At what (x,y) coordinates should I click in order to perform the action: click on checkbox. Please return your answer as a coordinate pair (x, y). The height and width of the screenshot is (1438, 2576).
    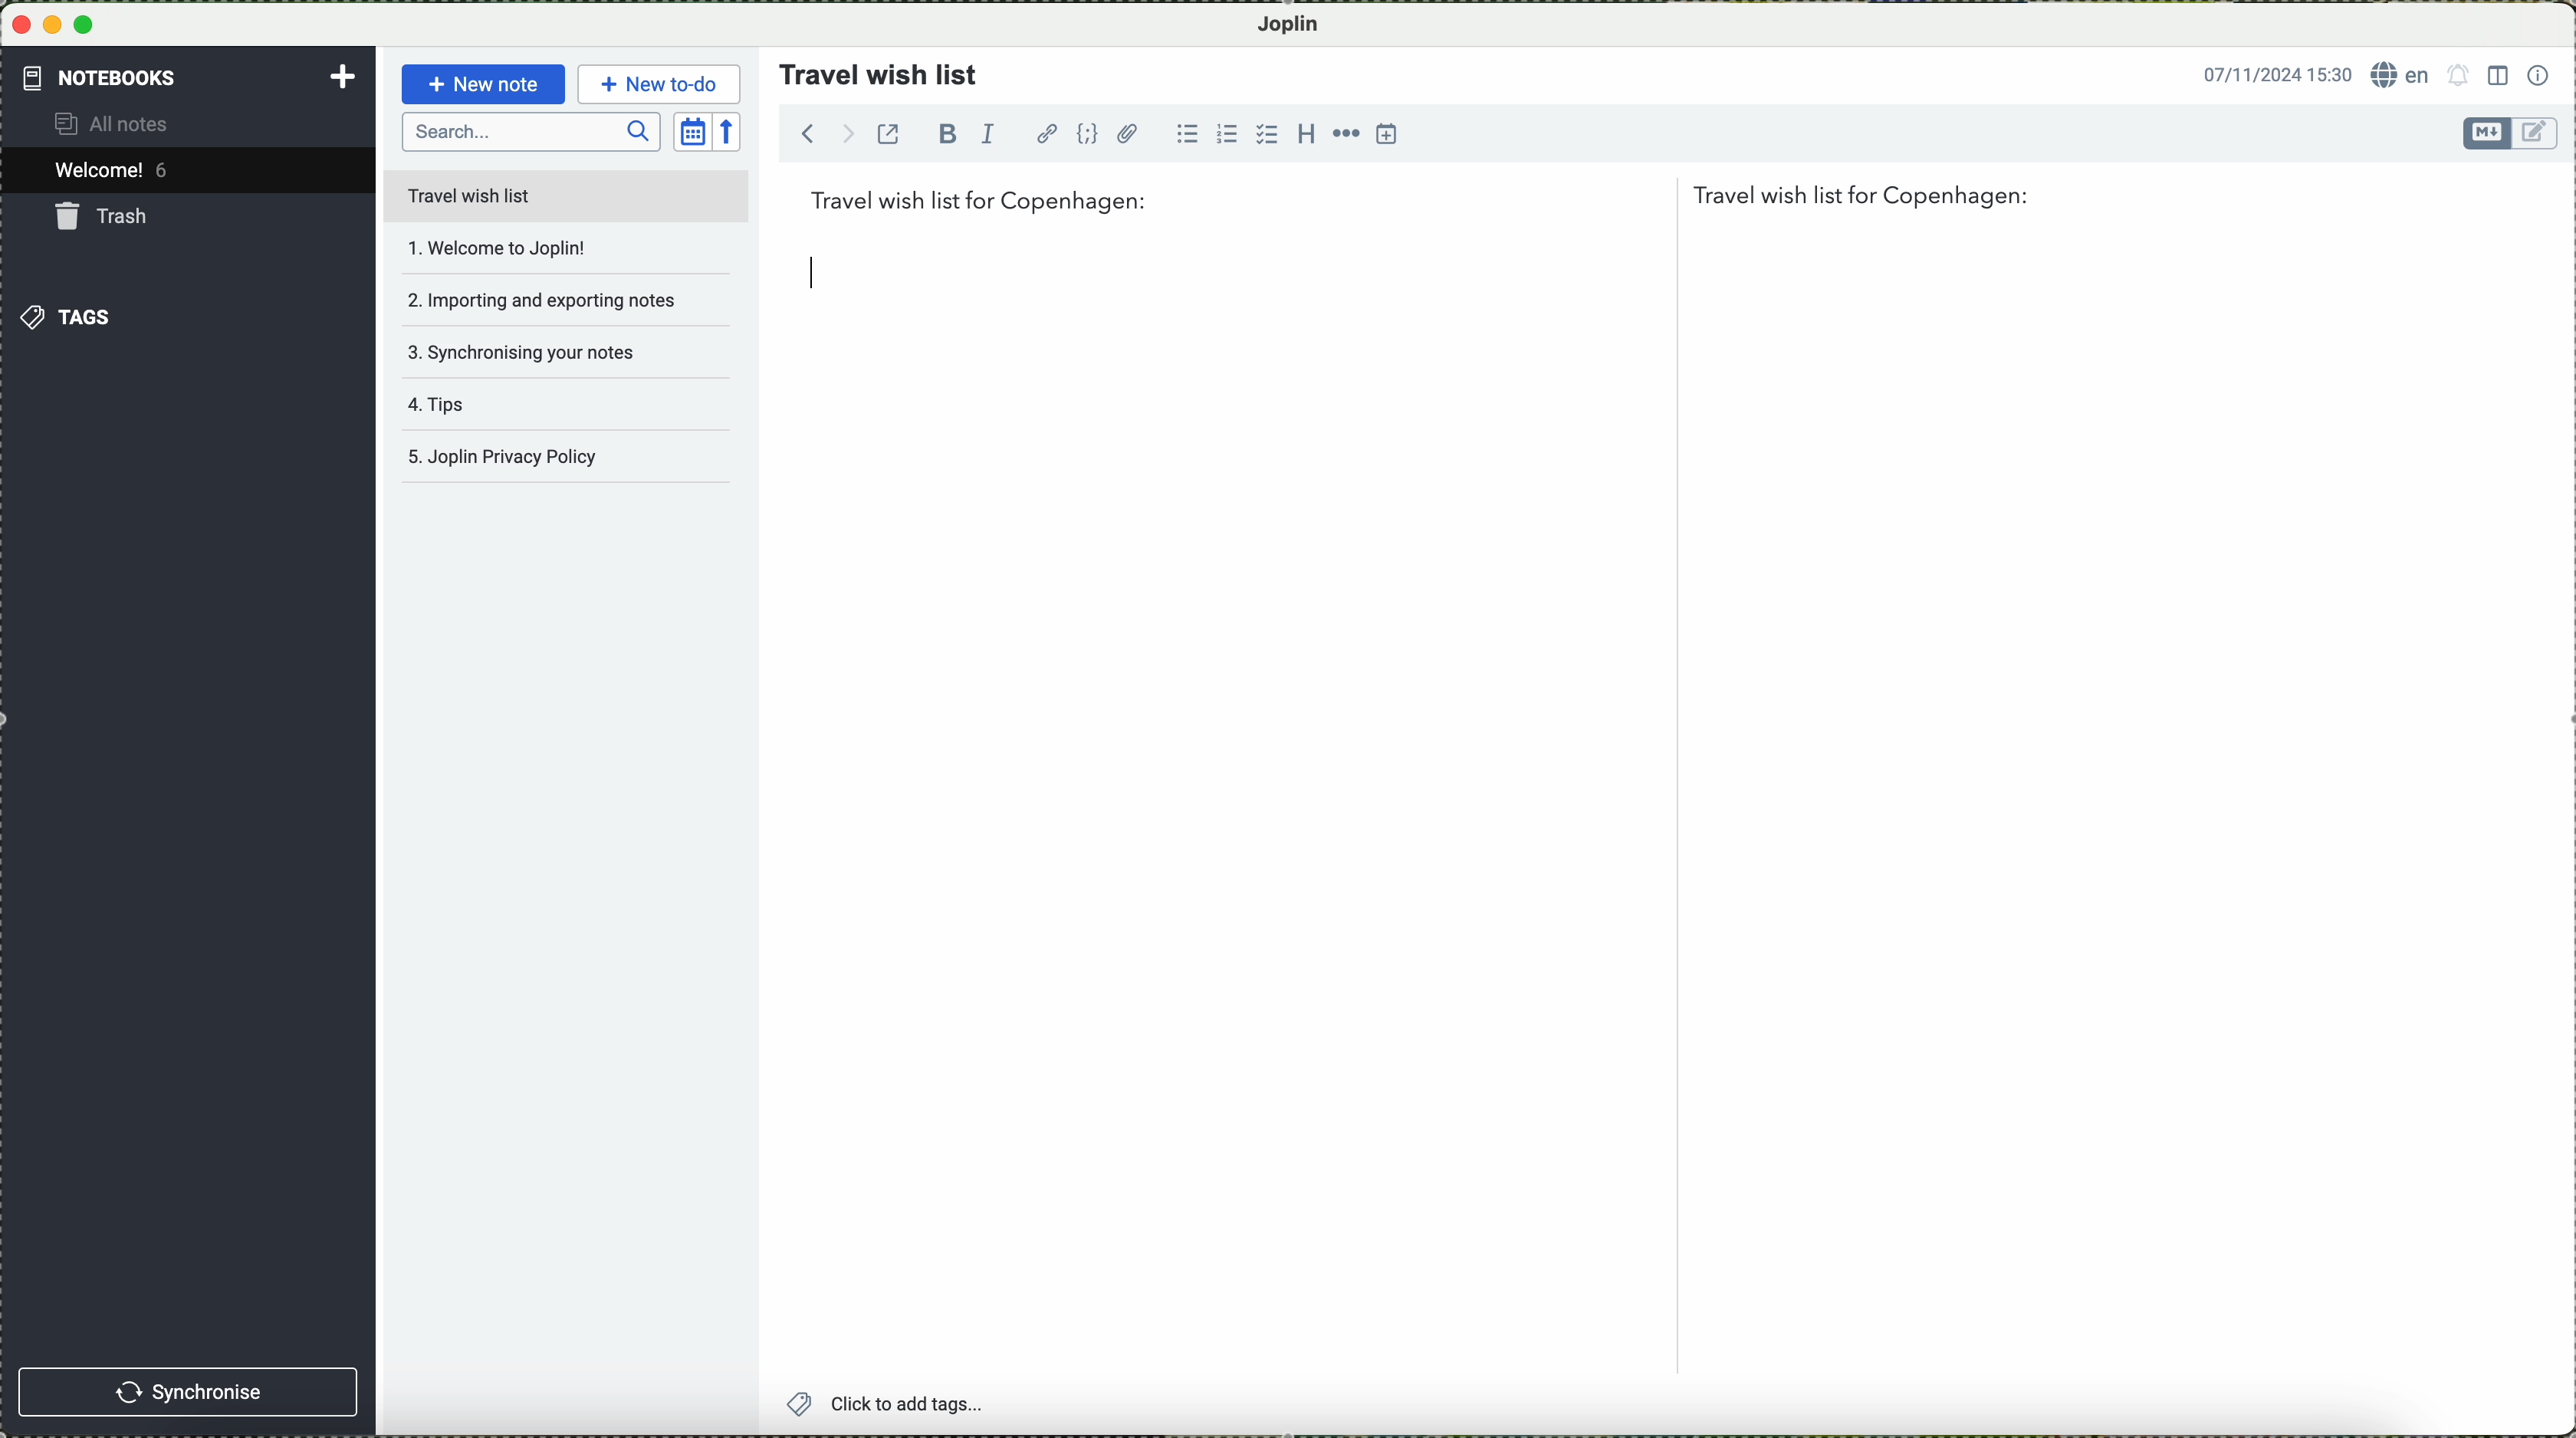
    Looking at the image, I should click on (1264, 134).